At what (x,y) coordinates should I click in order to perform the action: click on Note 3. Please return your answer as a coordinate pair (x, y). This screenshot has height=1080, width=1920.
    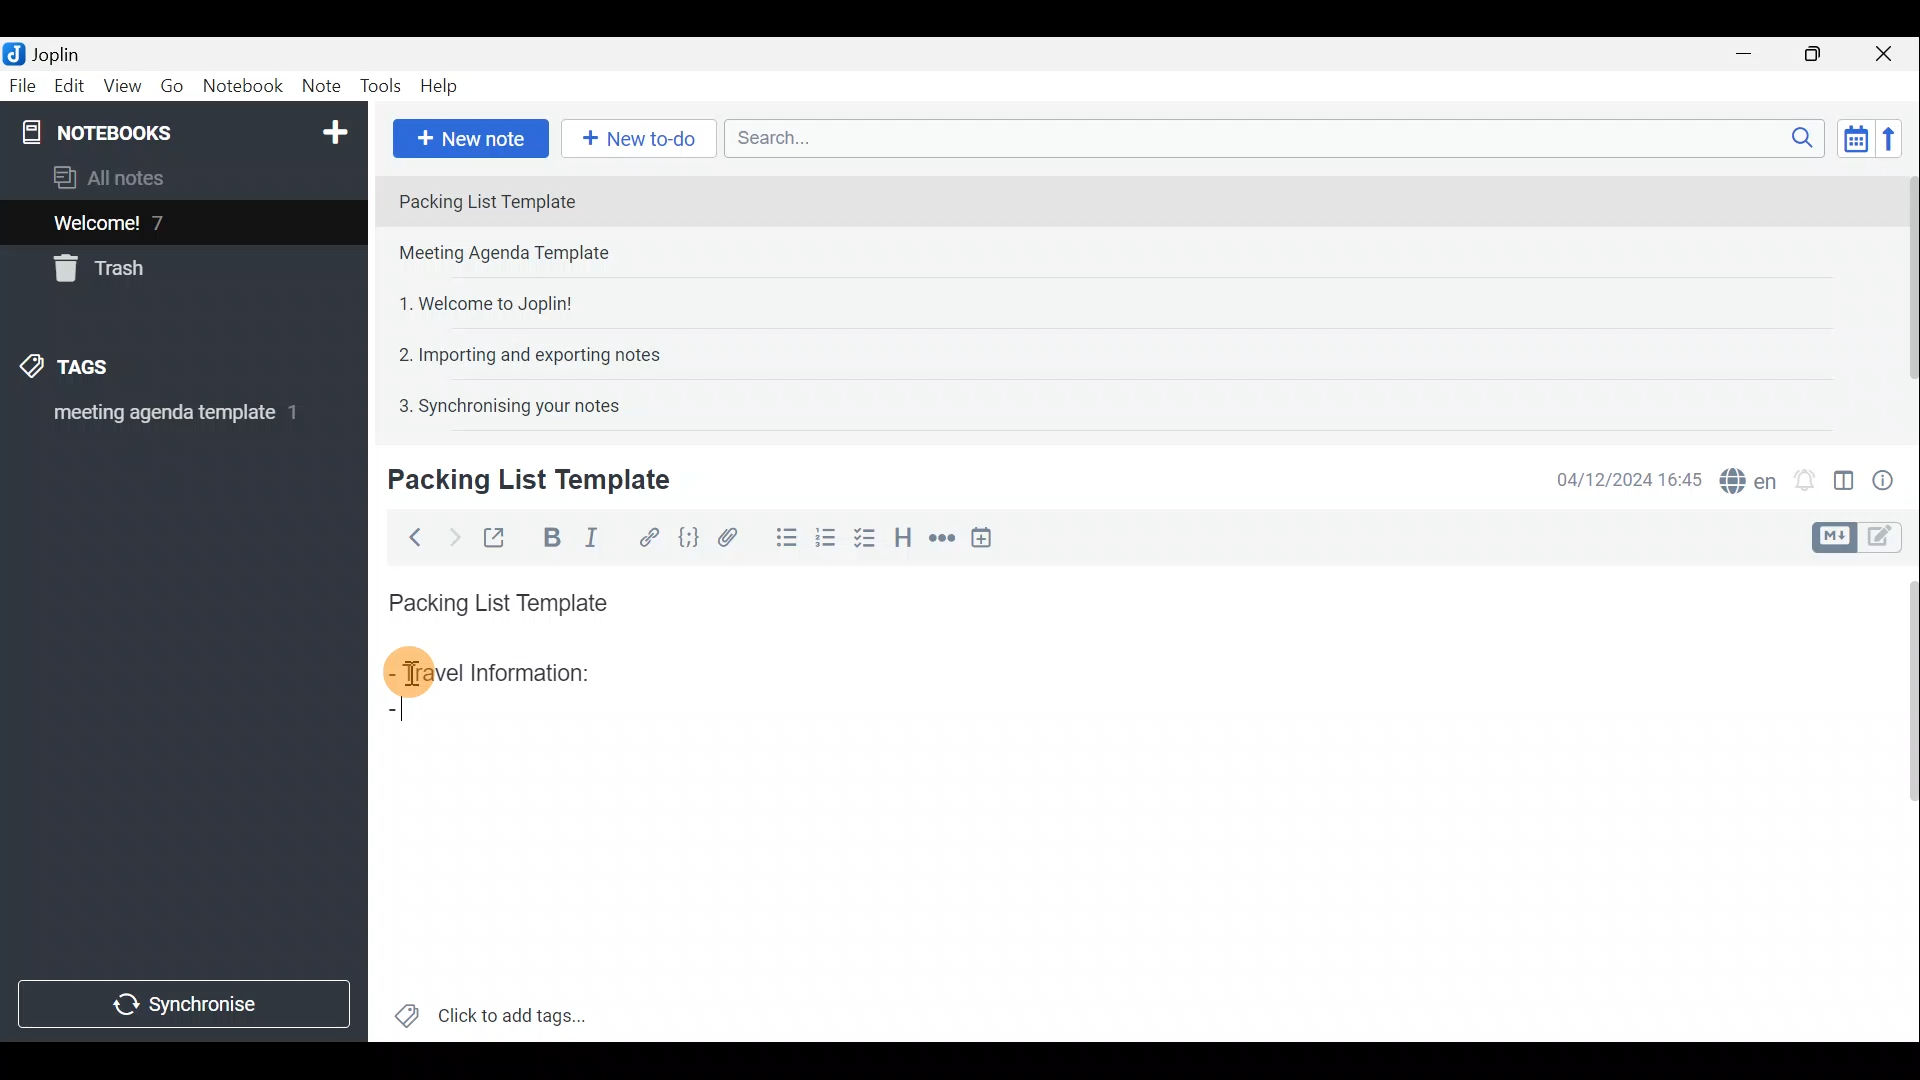
    Looking at the image, I should click on (478, 301).